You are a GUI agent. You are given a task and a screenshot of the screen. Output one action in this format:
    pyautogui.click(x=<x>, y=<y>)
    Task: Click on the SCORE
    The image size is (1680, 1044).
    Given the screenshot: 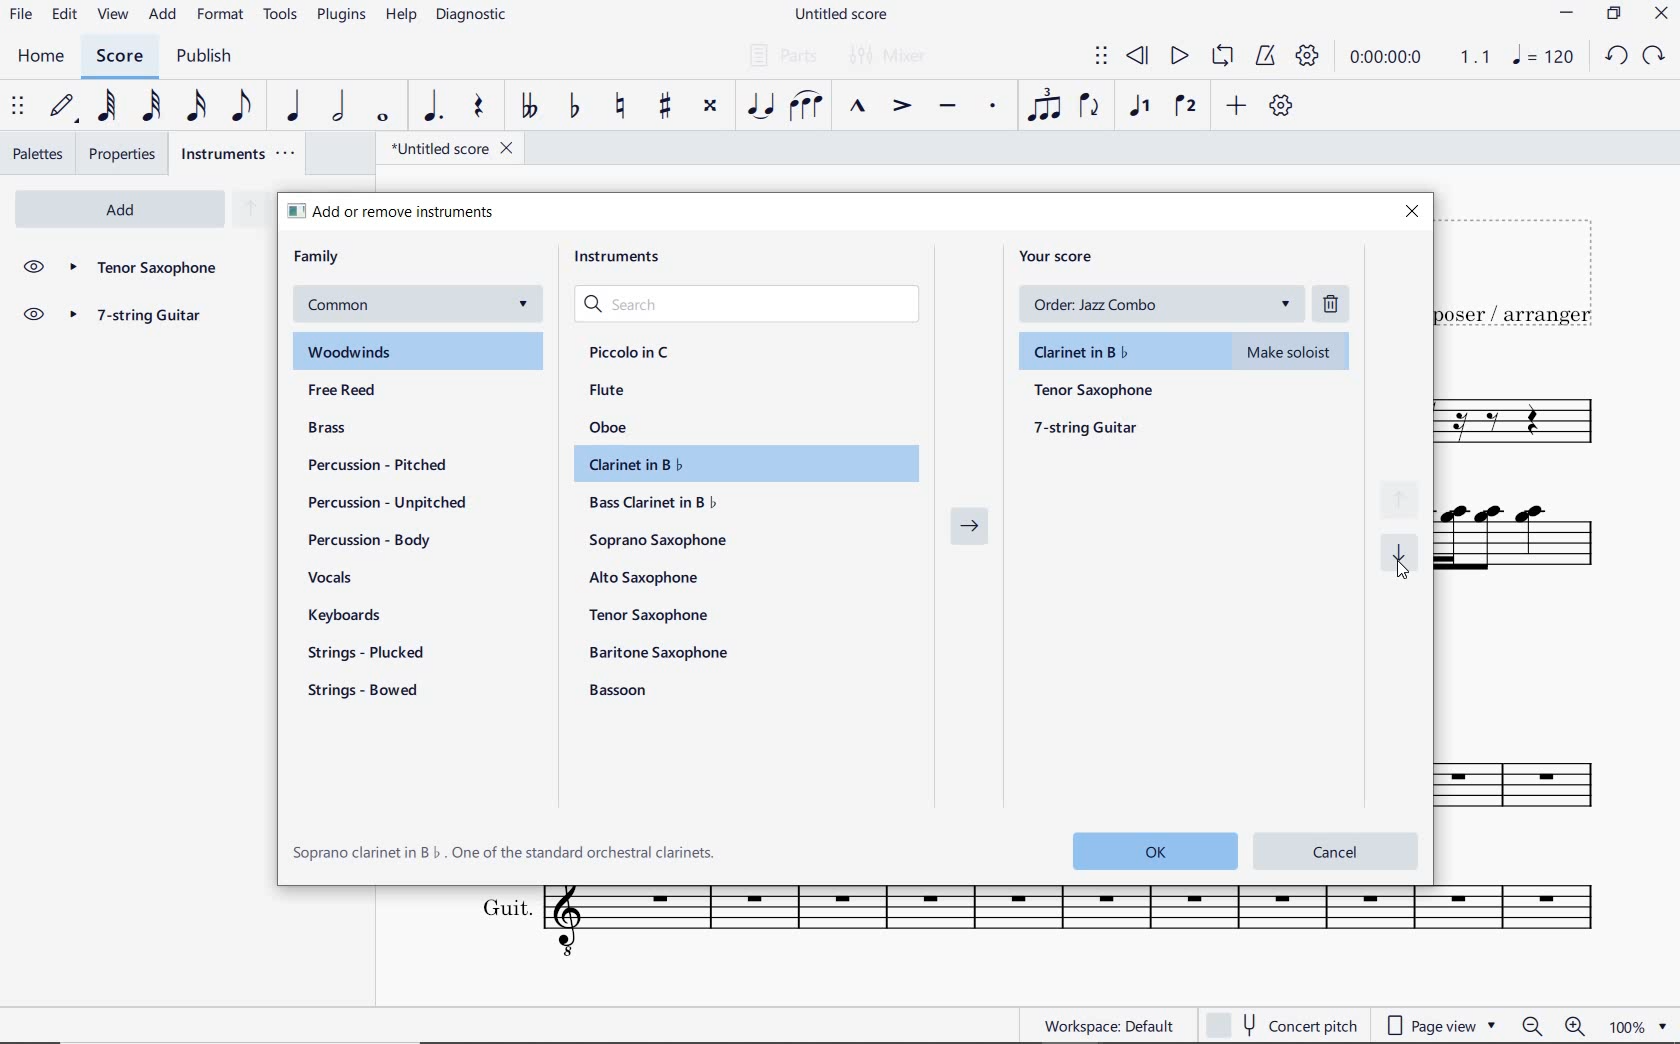 What is the action you would take?
    pyautogui.click(x=117, y=56)
    